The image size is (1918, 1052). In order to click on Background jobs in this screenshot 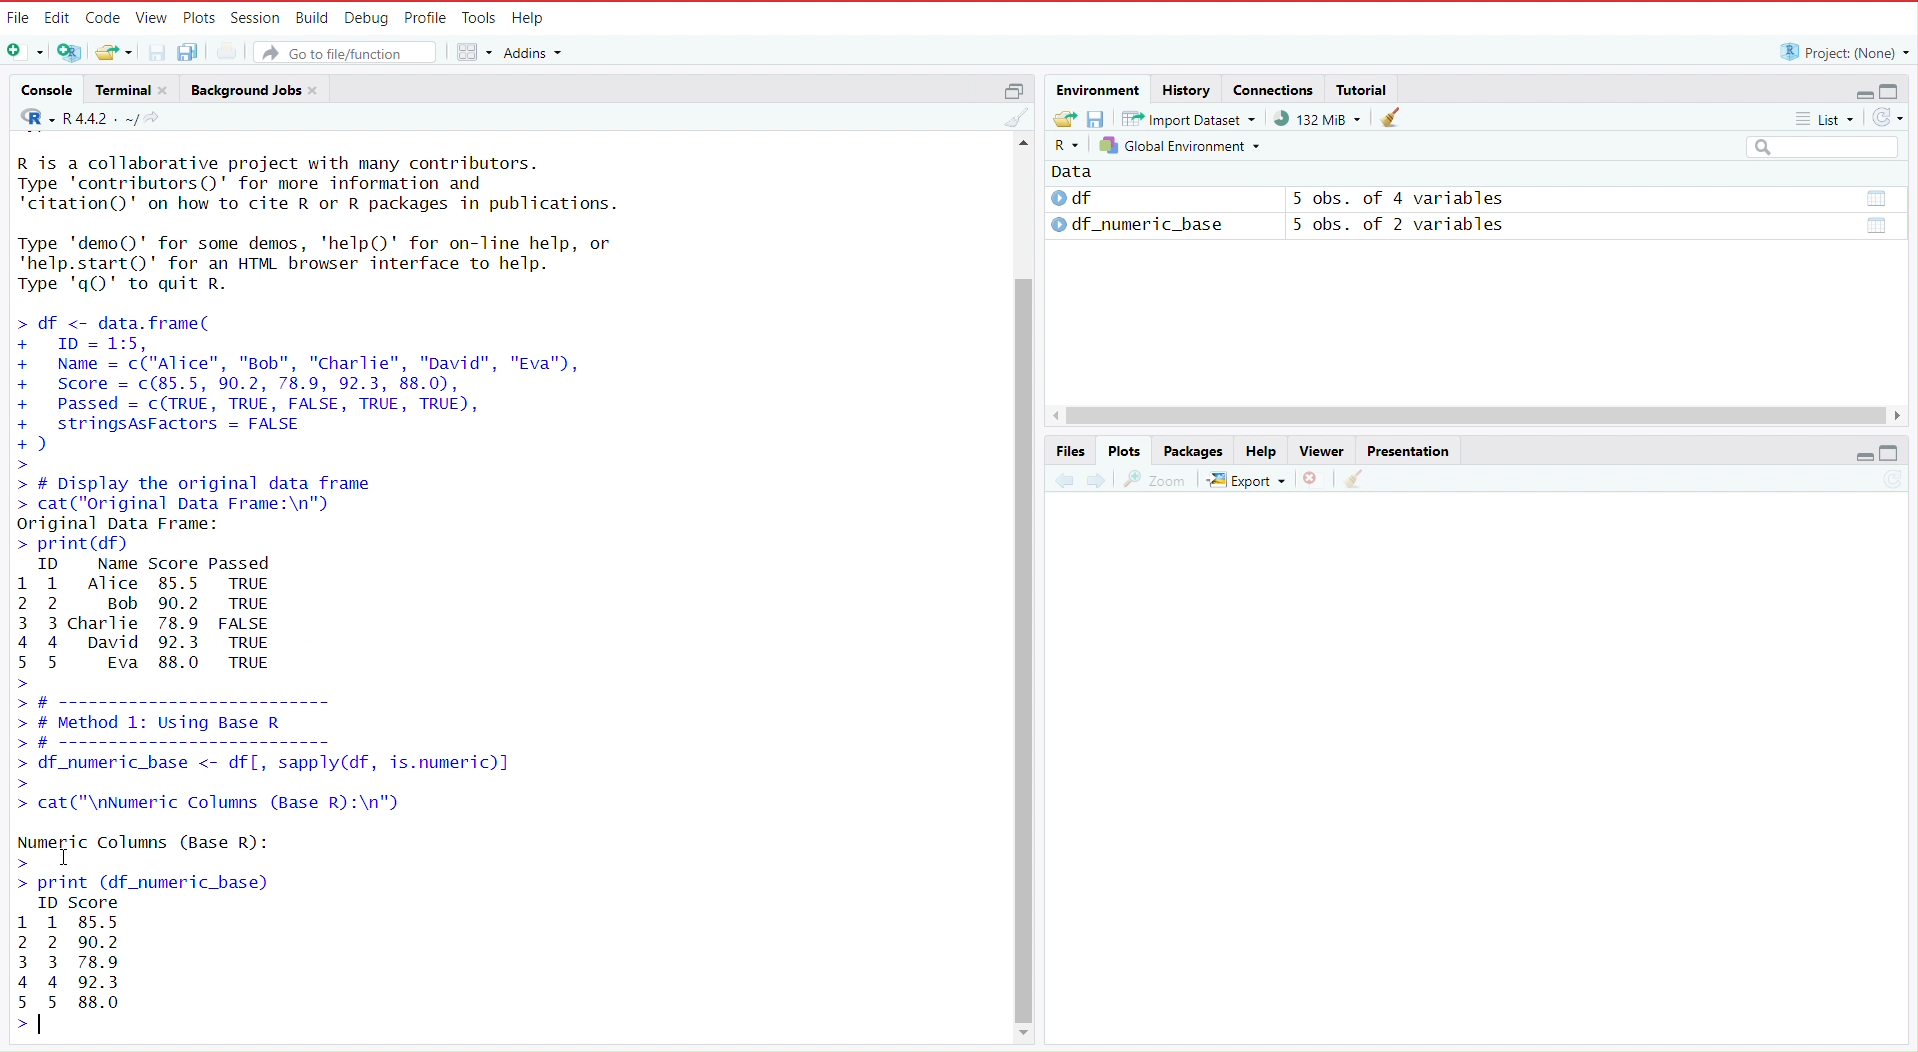, I will do `click(244, 87)`.